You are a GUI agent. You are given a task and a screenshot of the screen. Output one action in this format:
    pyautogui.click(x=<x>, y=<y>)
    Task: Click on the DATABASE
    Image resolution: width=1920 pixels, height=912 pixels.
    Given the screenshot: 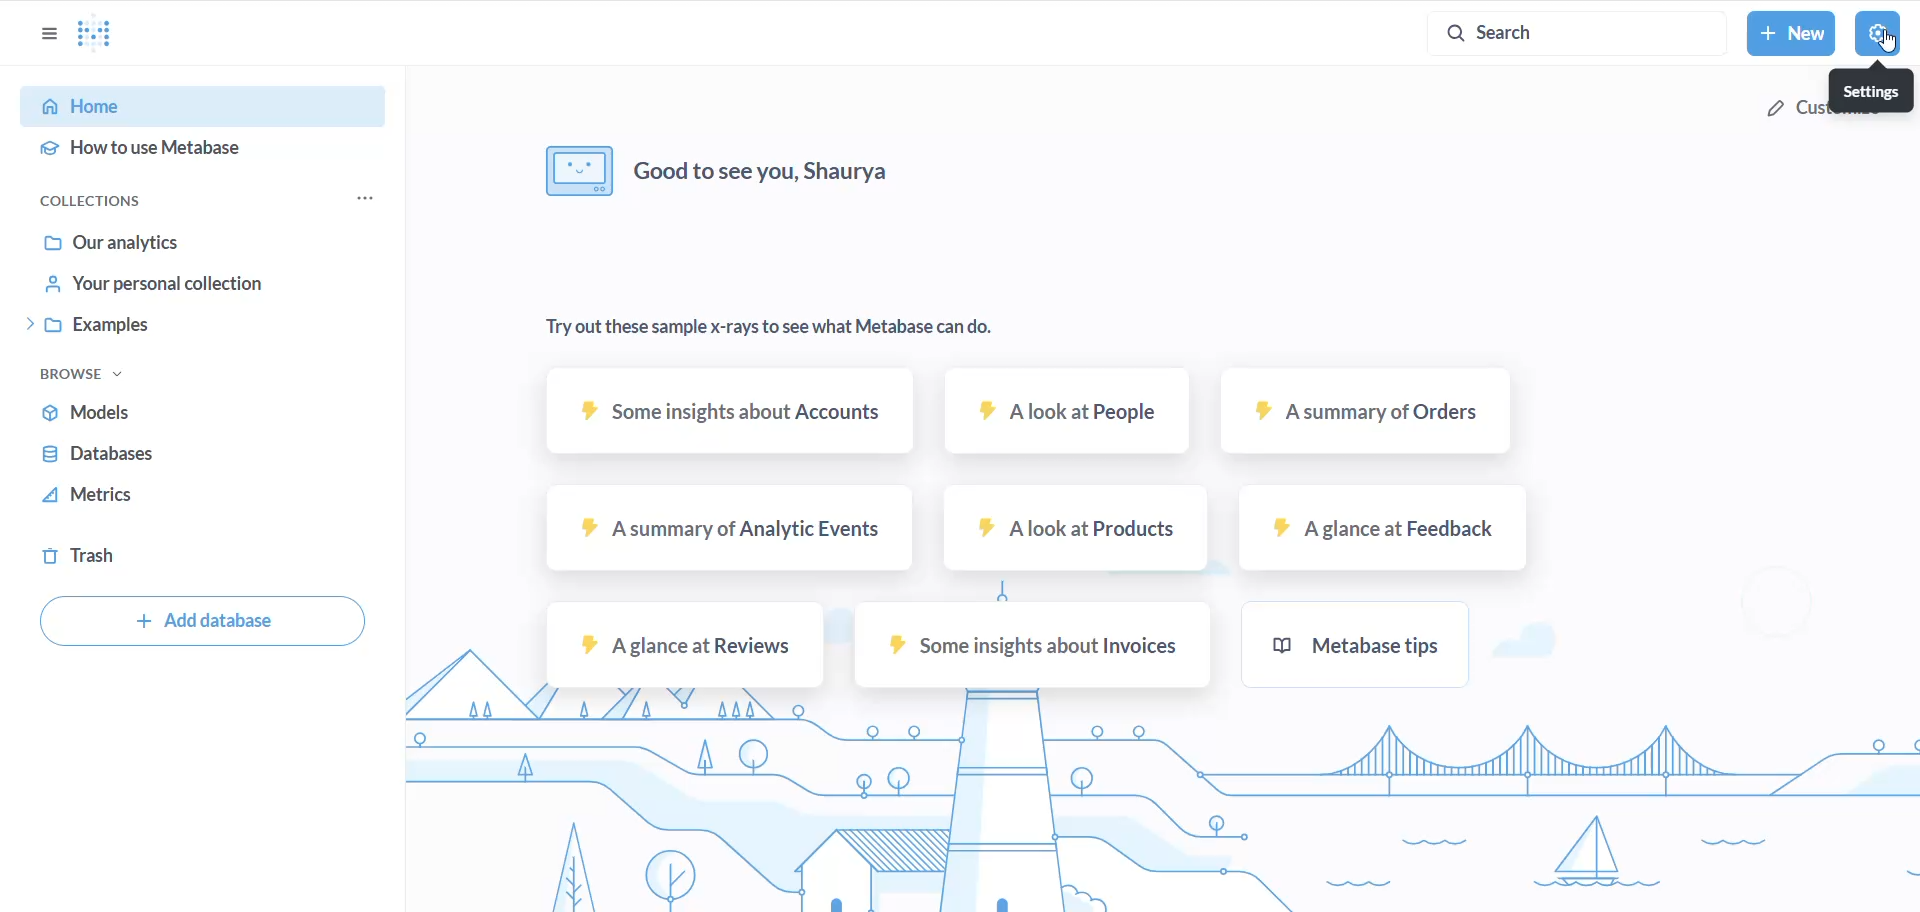 What is the action you would take?
    pyautogui.click(x=212, y=455)
    